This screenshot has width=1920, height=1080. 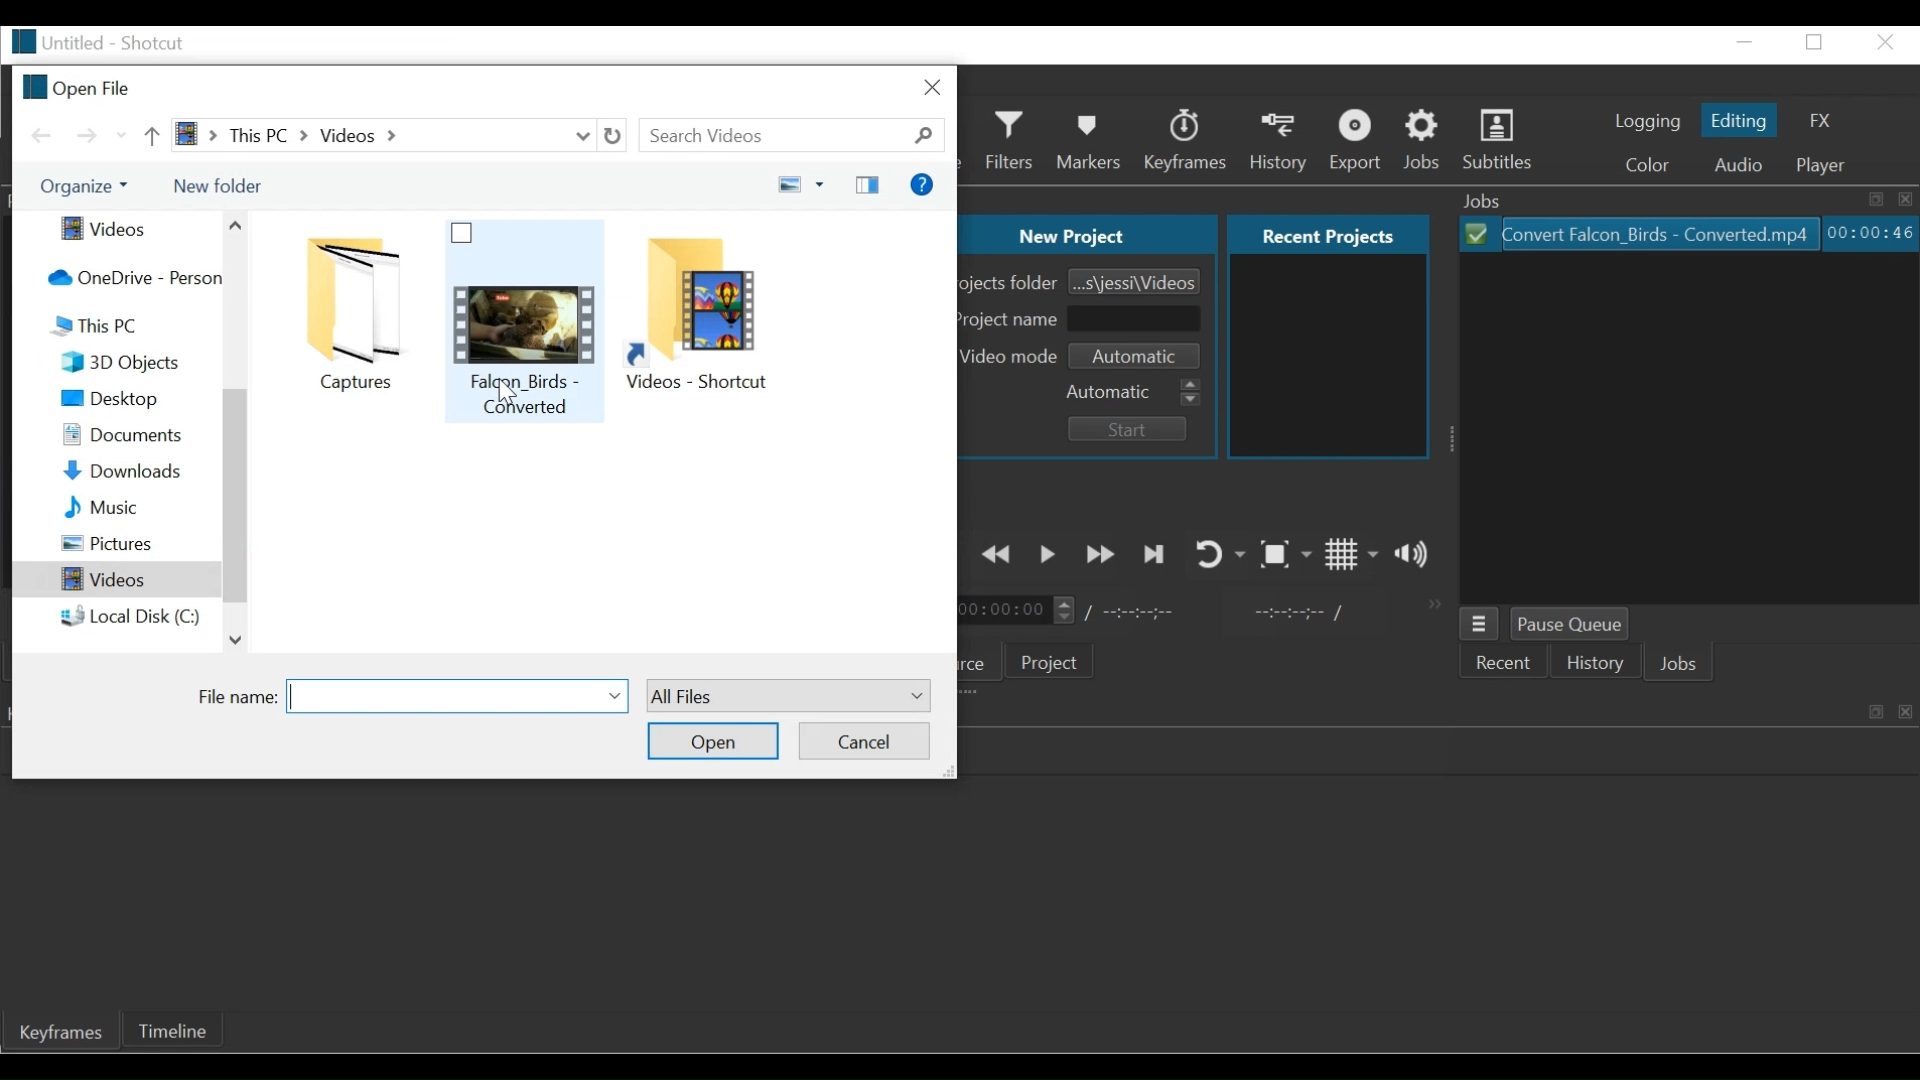 I want to click on Help, so click(x=922, y=185).